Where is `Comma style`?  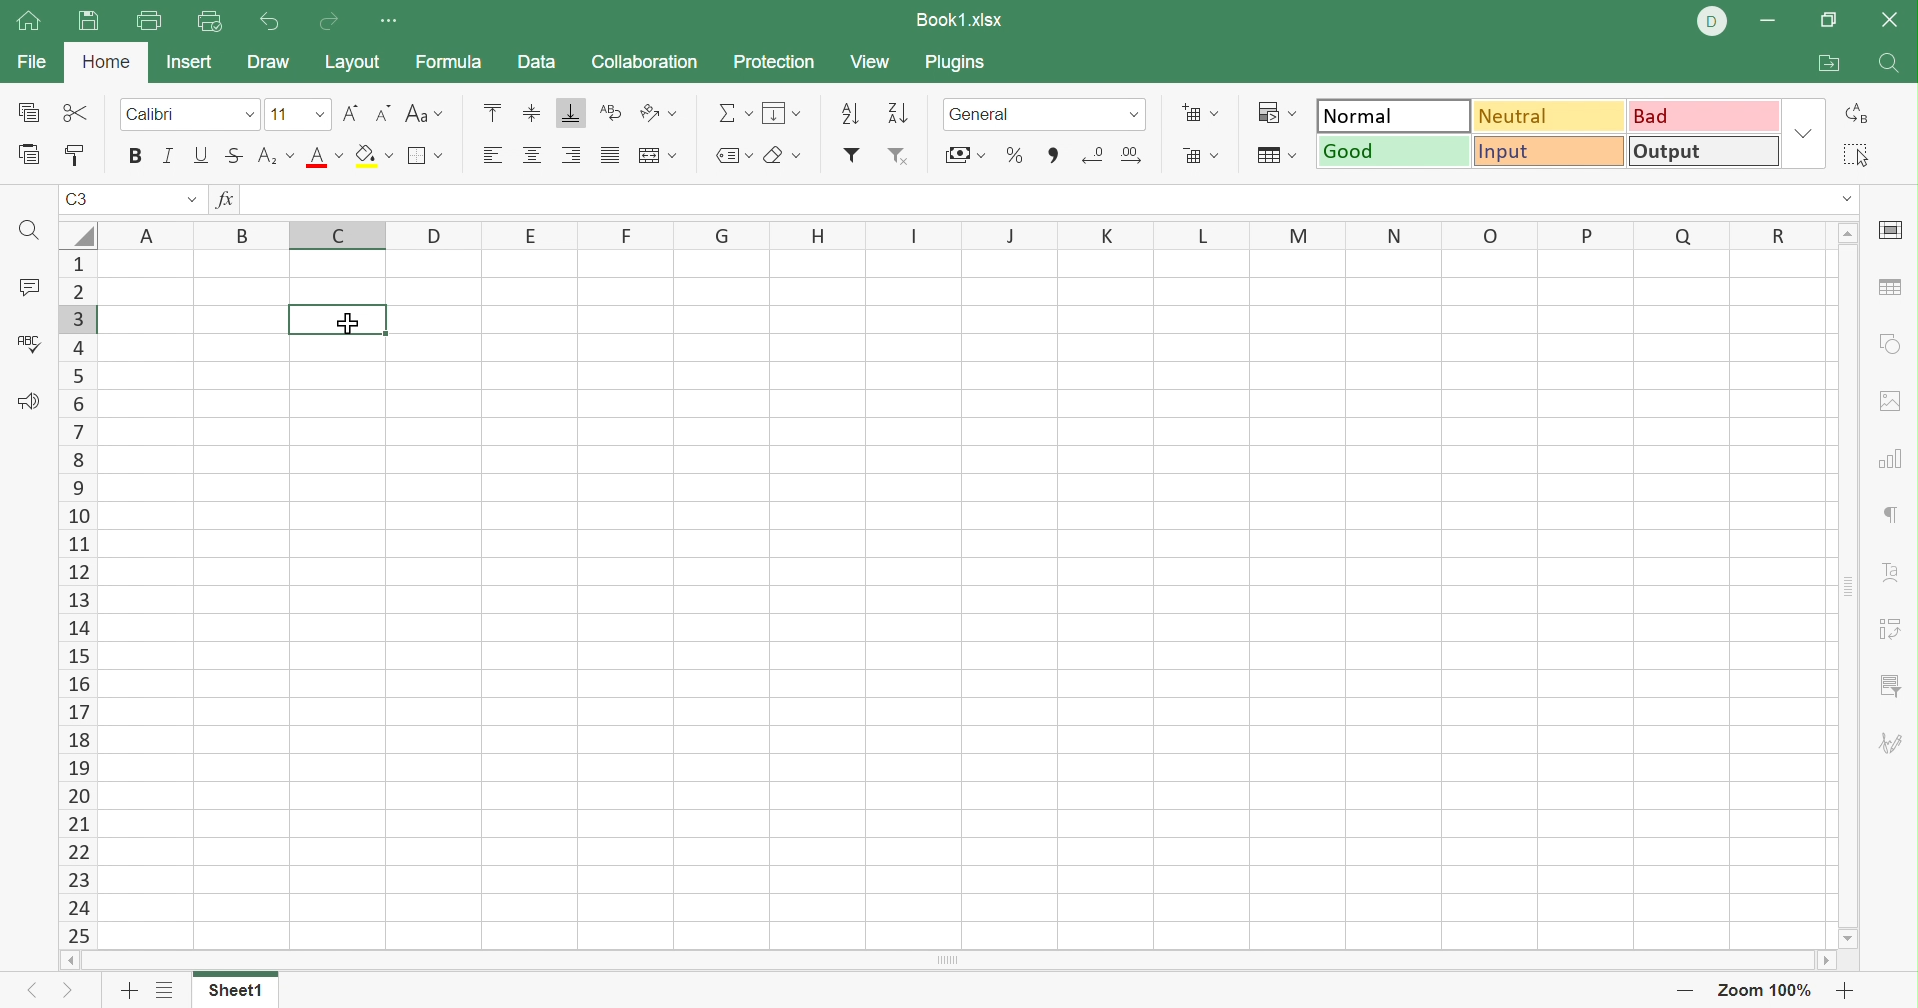 Comma style is located at coordinates (1056, 155).